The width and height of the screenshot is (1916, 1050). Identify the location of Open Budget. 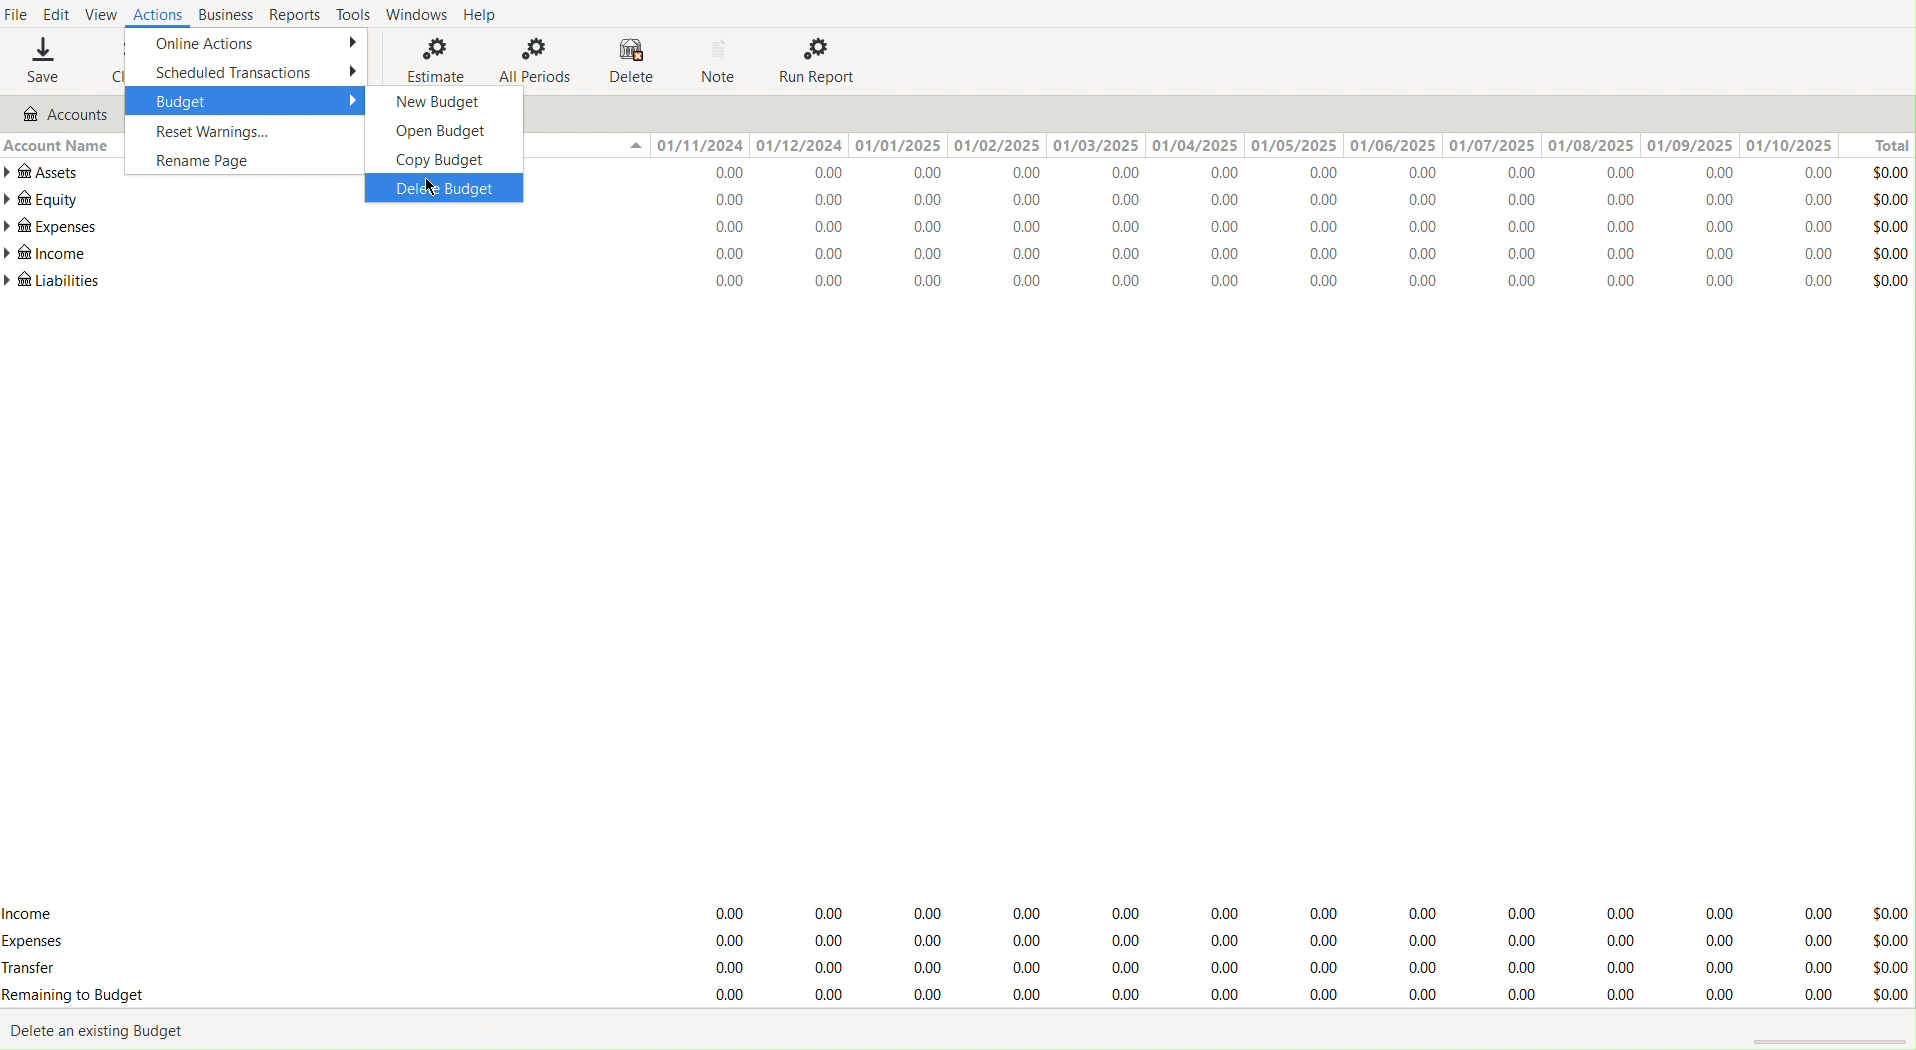
(444, 130).